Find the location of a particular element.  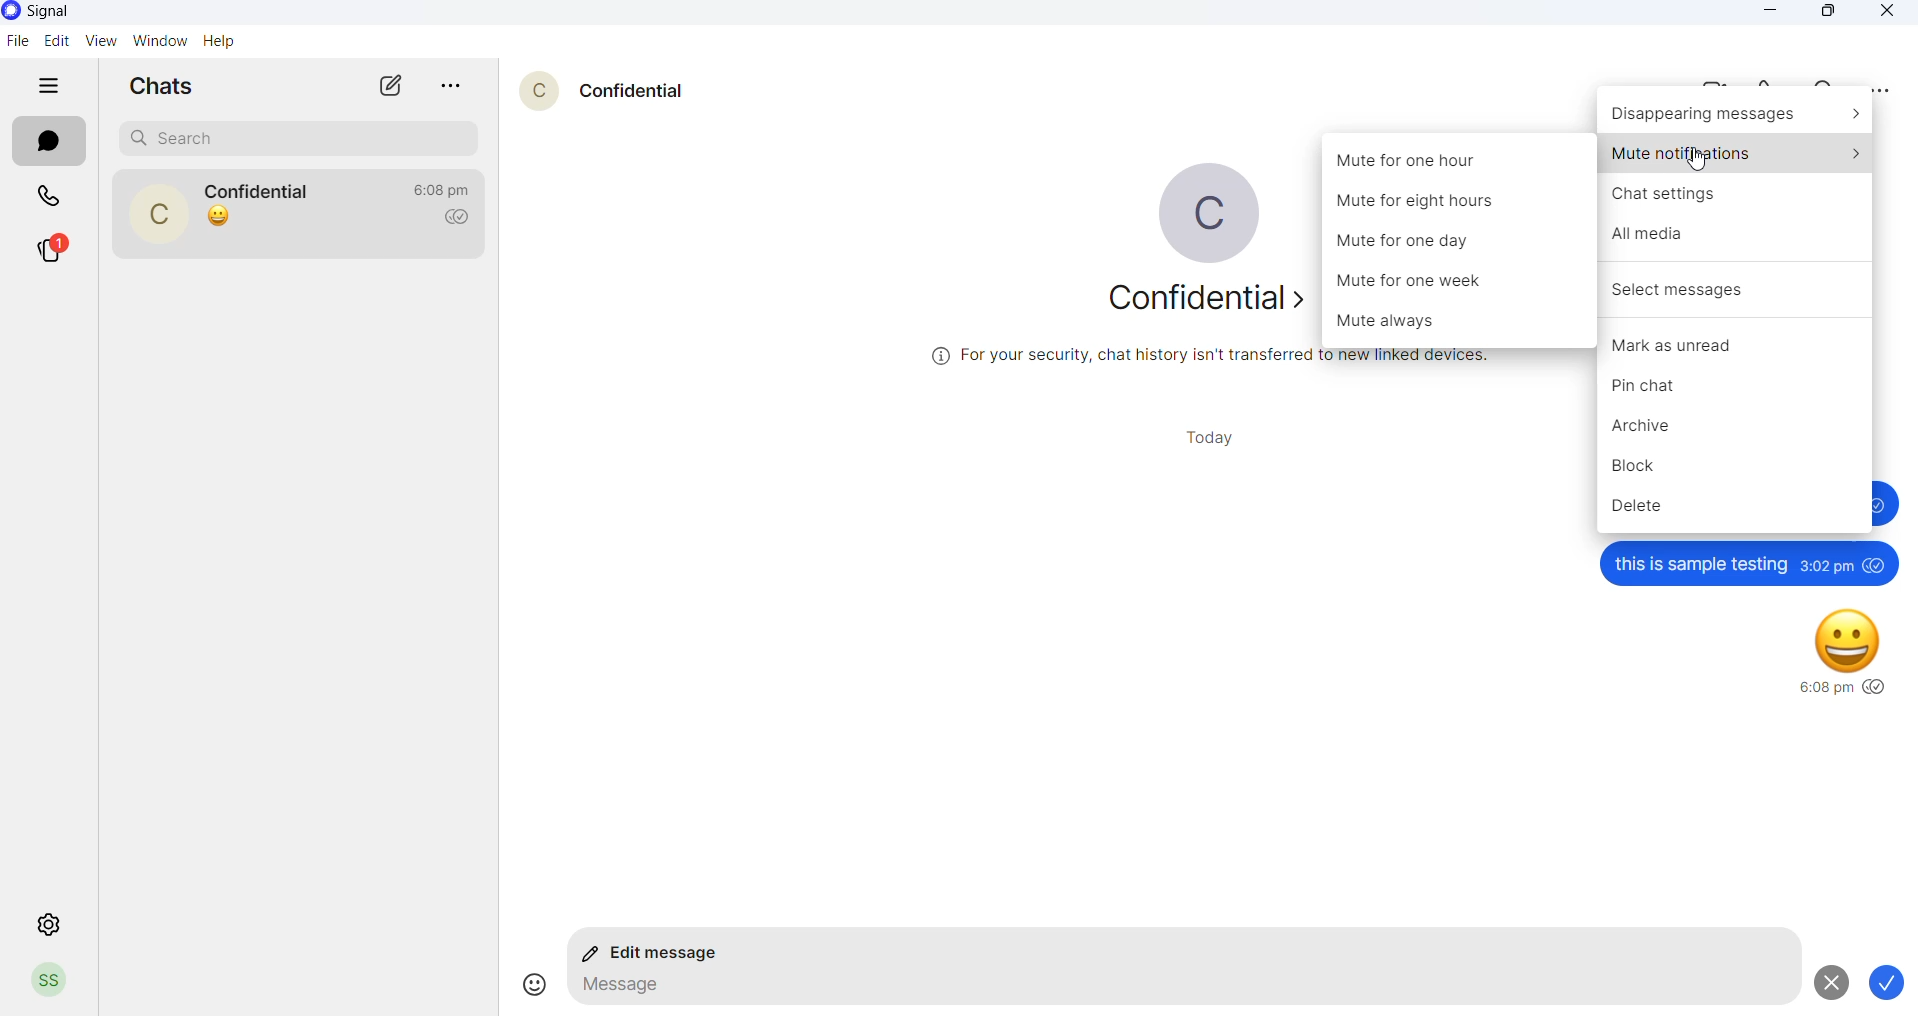

seen is located at coordinates (1878, 688).